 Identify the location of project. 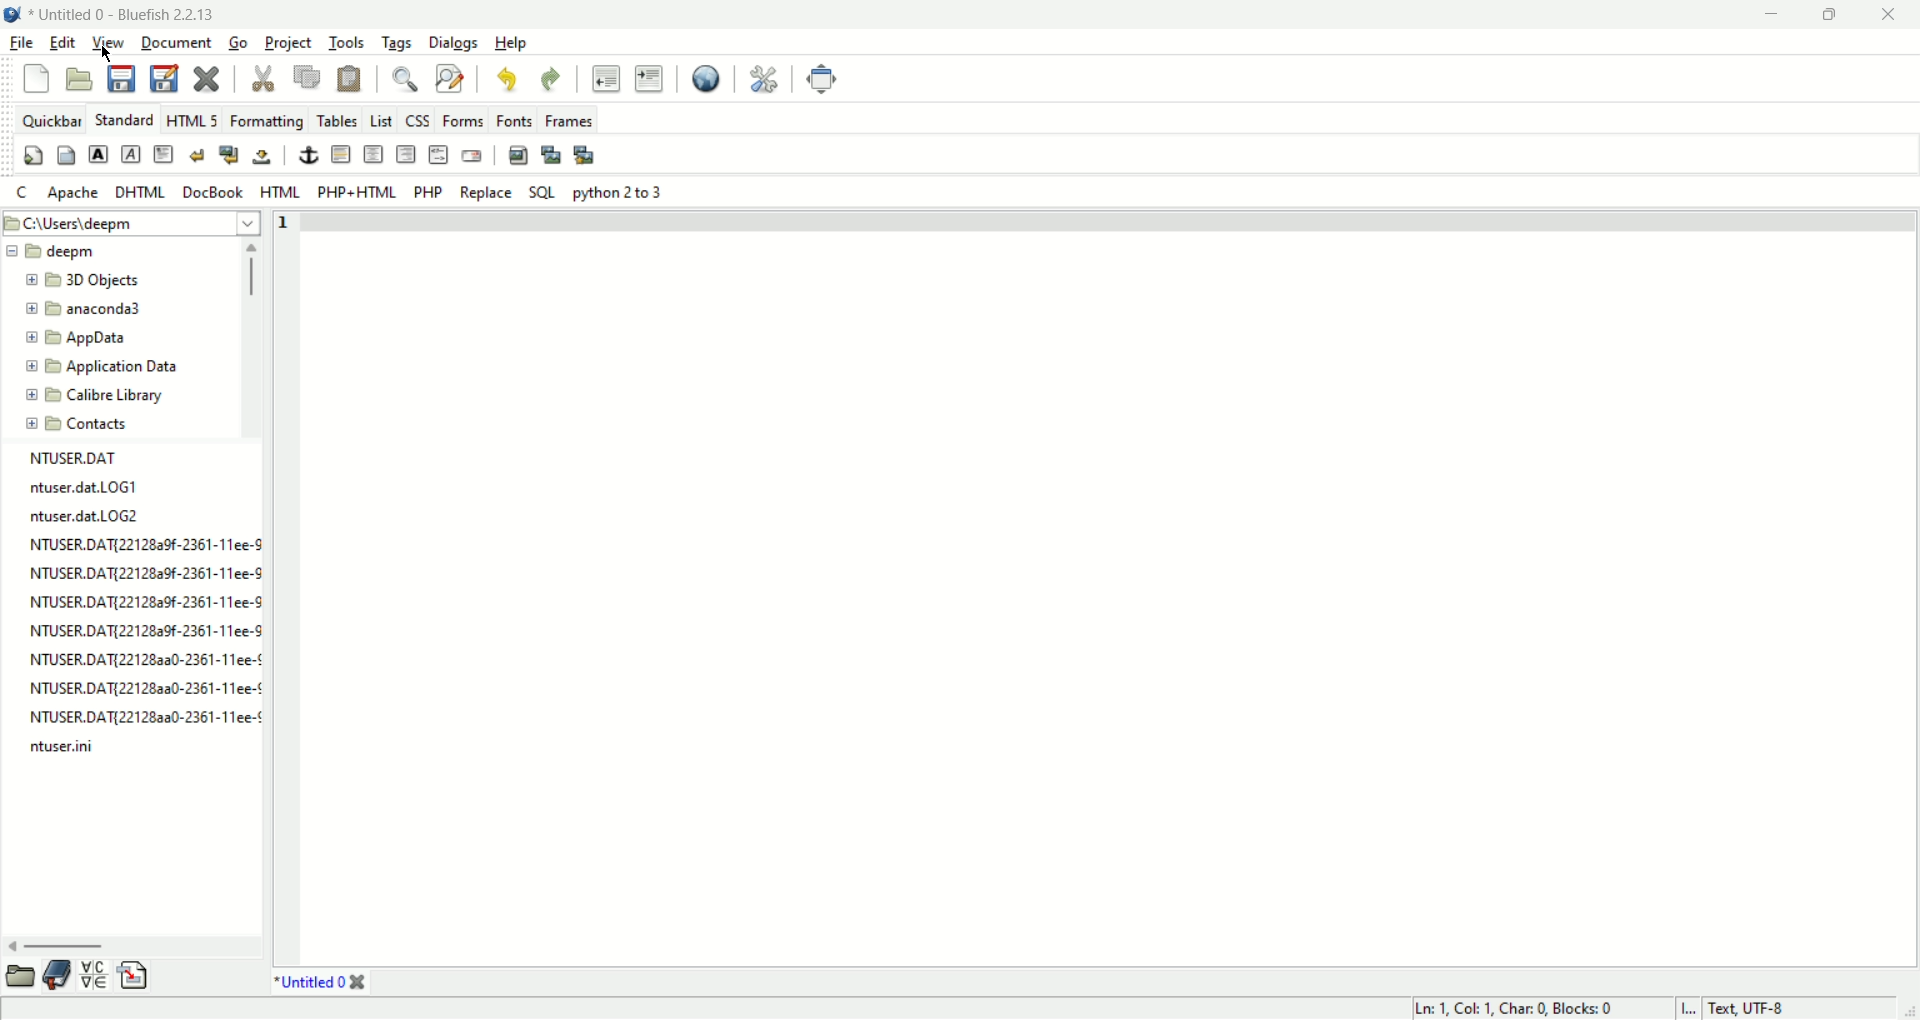
(288, 43).